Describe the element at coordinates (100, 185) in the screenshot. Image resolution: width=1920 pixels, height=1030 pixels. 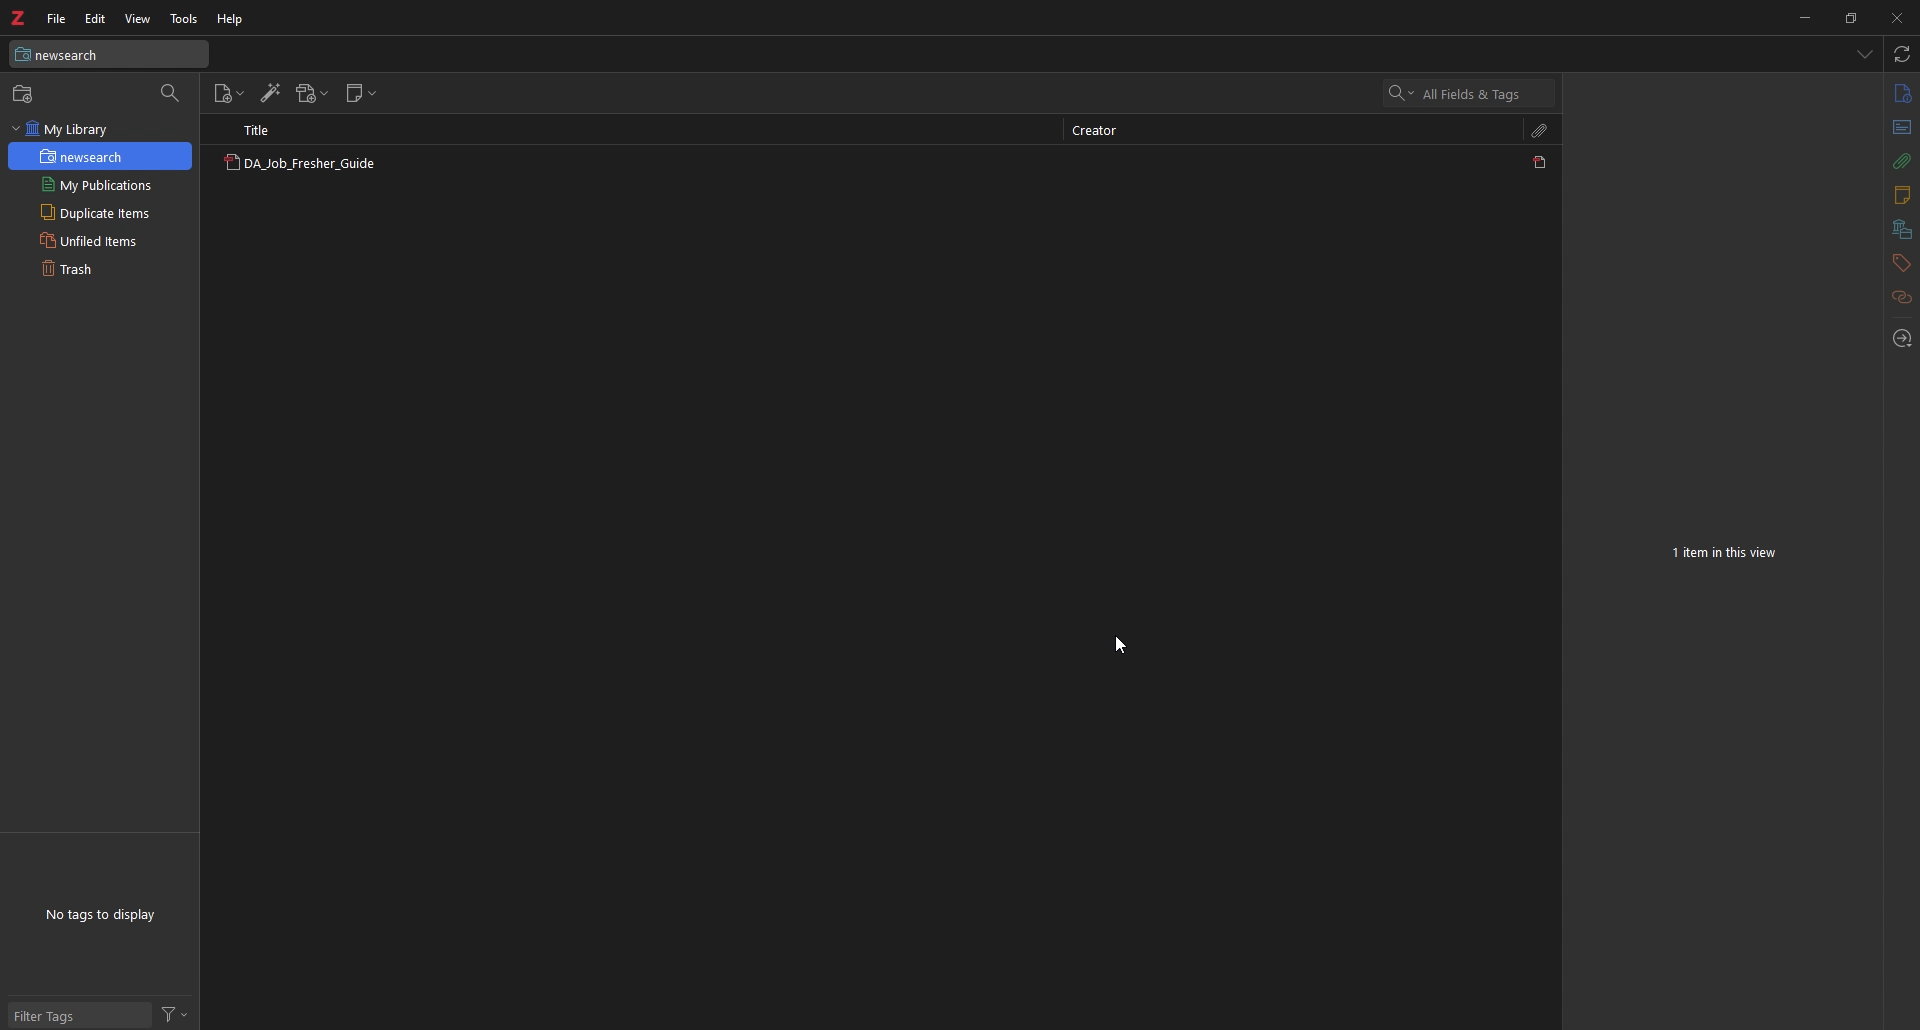
I see `my publications` at that location.